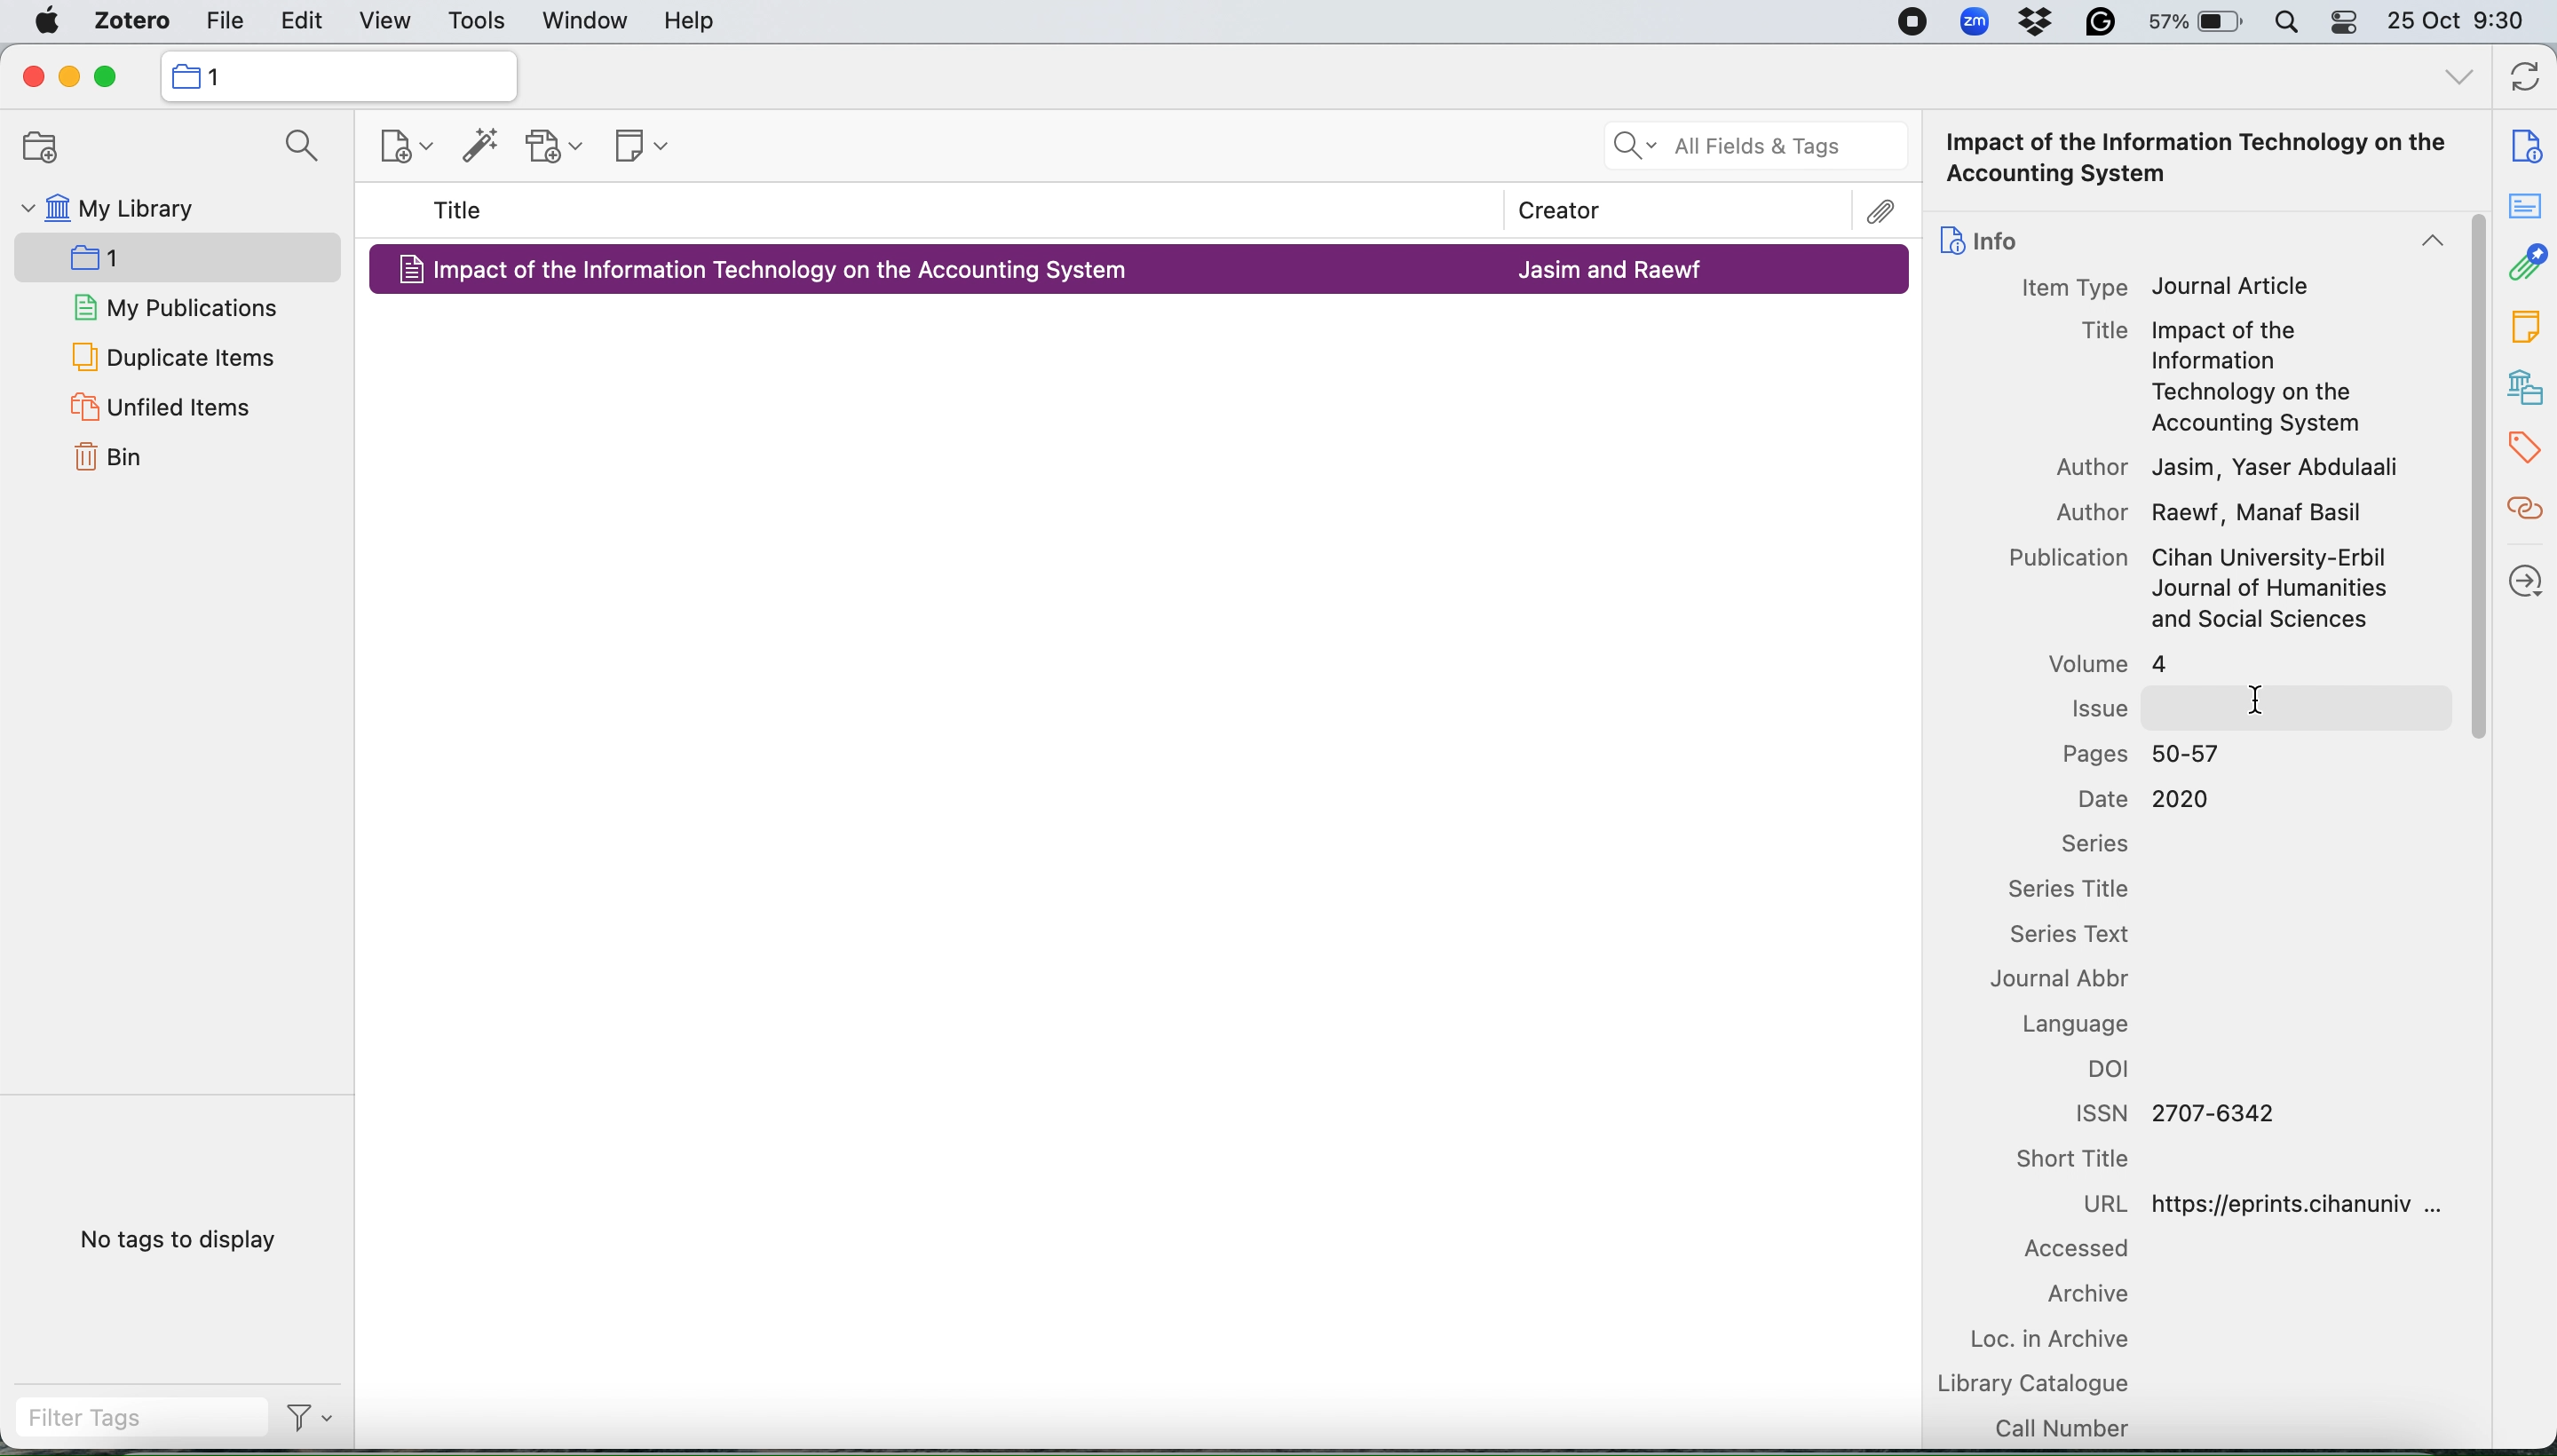  I want to click on minimise, so click(69, 75).